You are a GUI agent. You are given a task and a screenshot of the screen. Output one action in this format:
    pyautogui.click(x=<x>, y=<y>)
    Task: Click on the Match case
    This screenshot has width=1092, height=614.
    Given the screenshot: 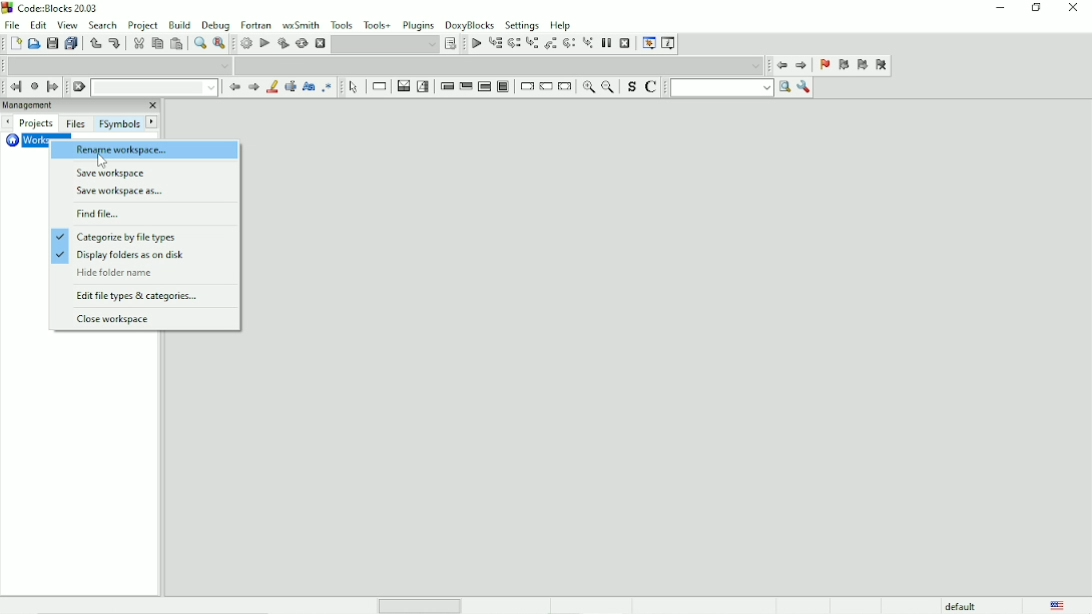 What is the action you would take?
    pyautogui.click(x=307, y=87)
    